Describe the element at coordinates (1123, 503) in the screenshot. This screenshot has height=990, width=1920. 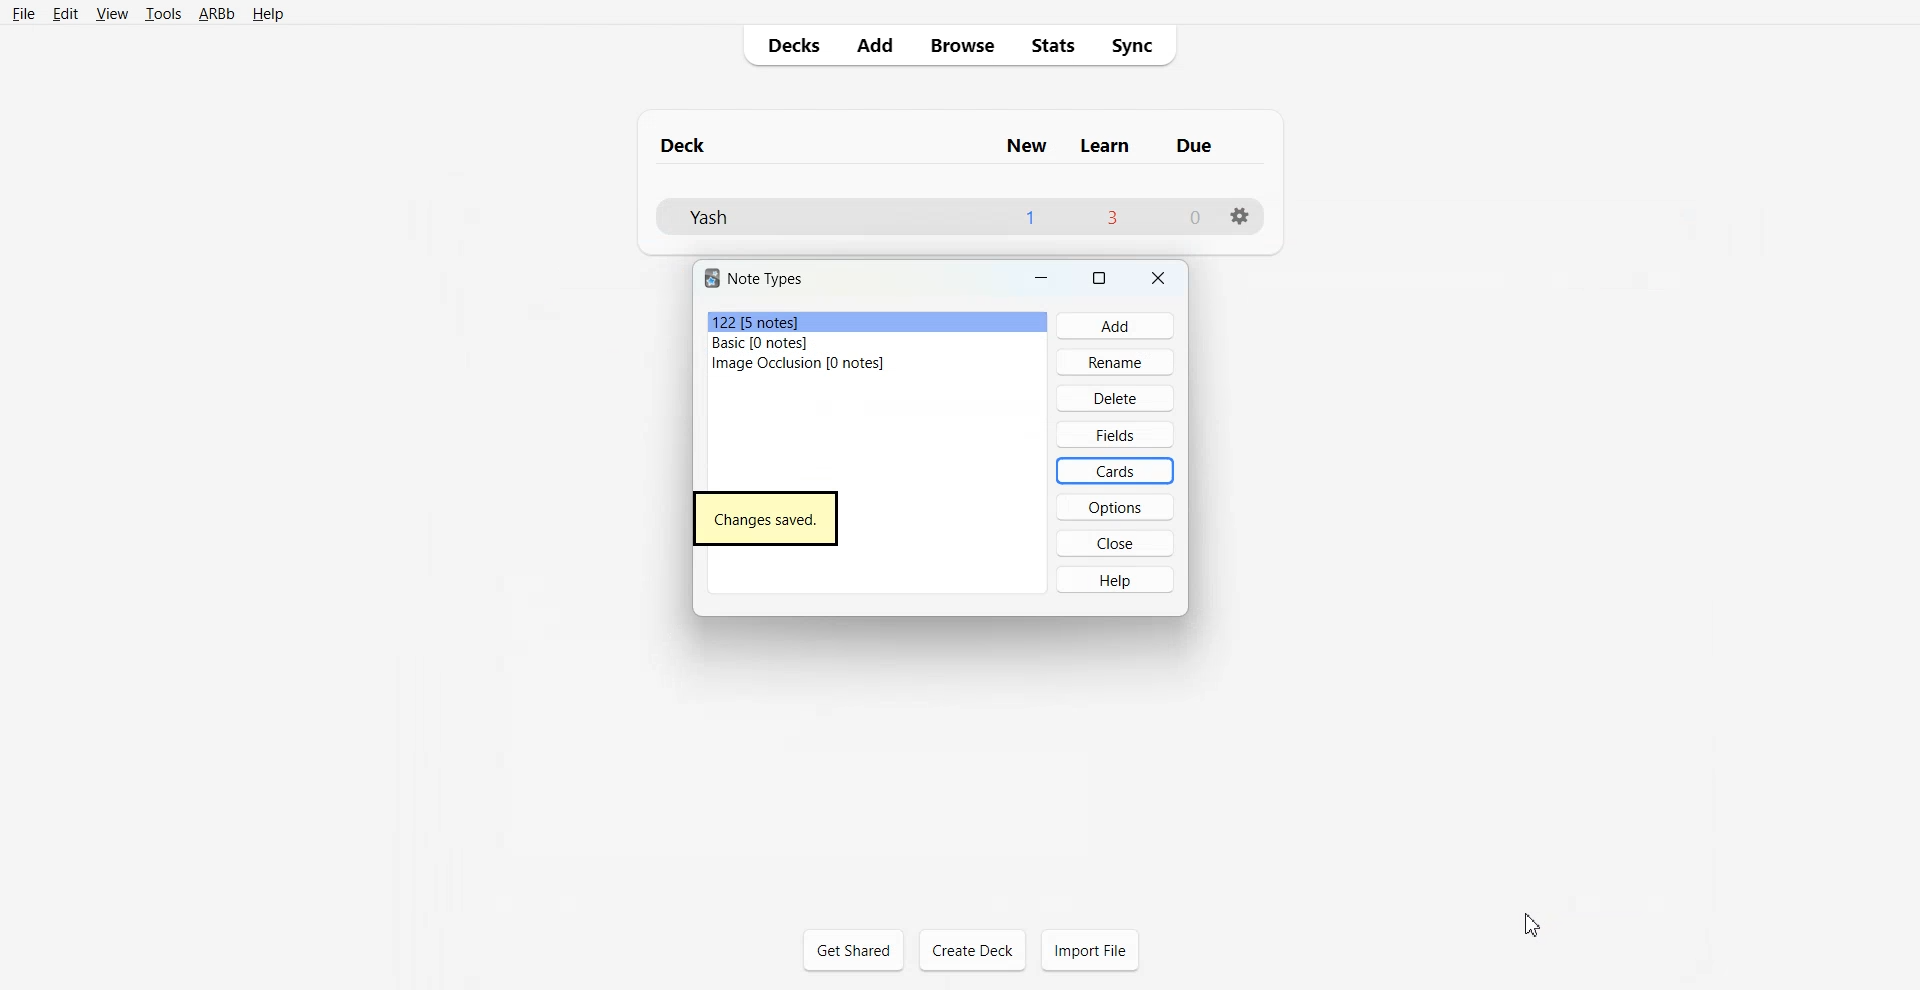
I see `options` at that location.